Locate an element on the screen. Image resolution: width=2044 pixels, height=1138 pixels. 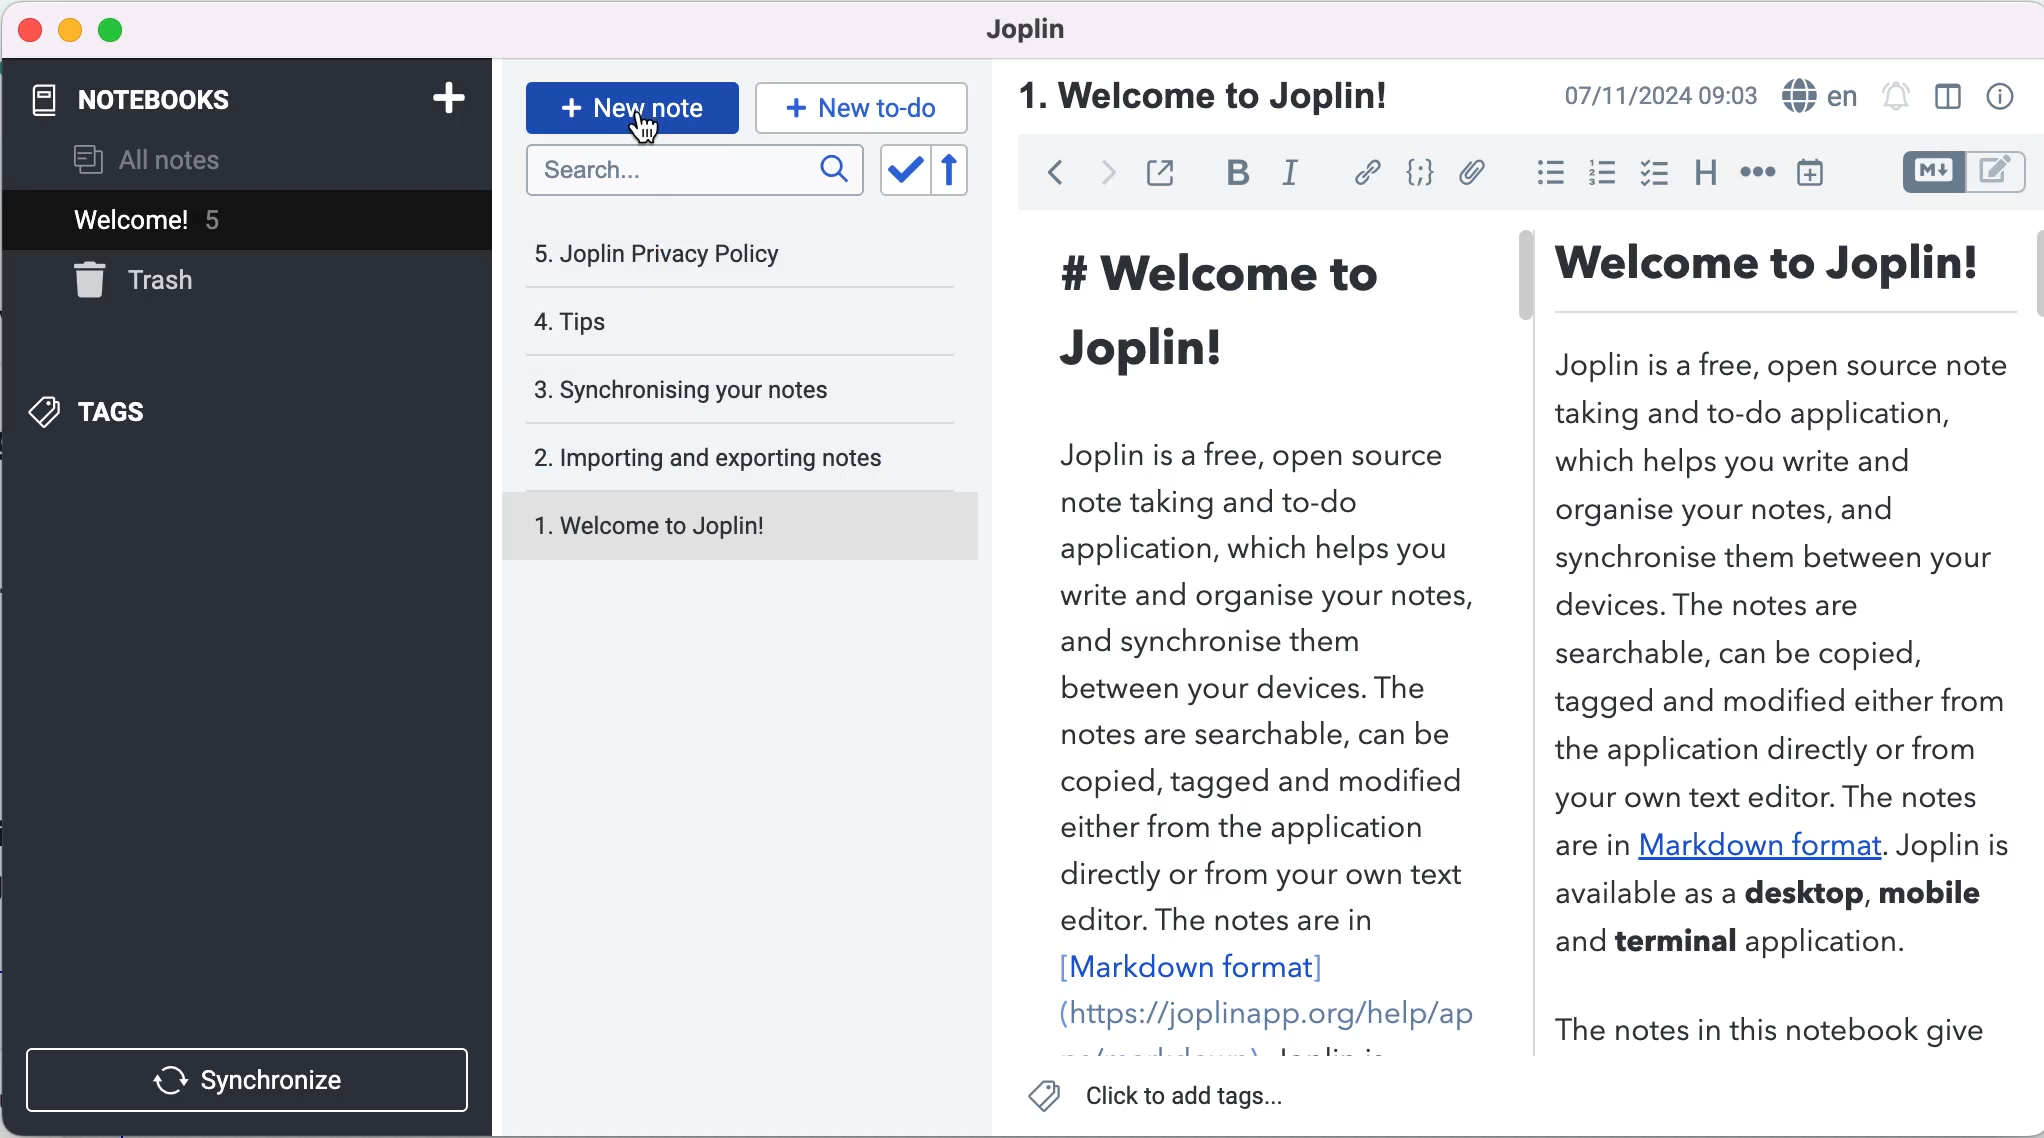
search bar is located at coordinates (691, 172).